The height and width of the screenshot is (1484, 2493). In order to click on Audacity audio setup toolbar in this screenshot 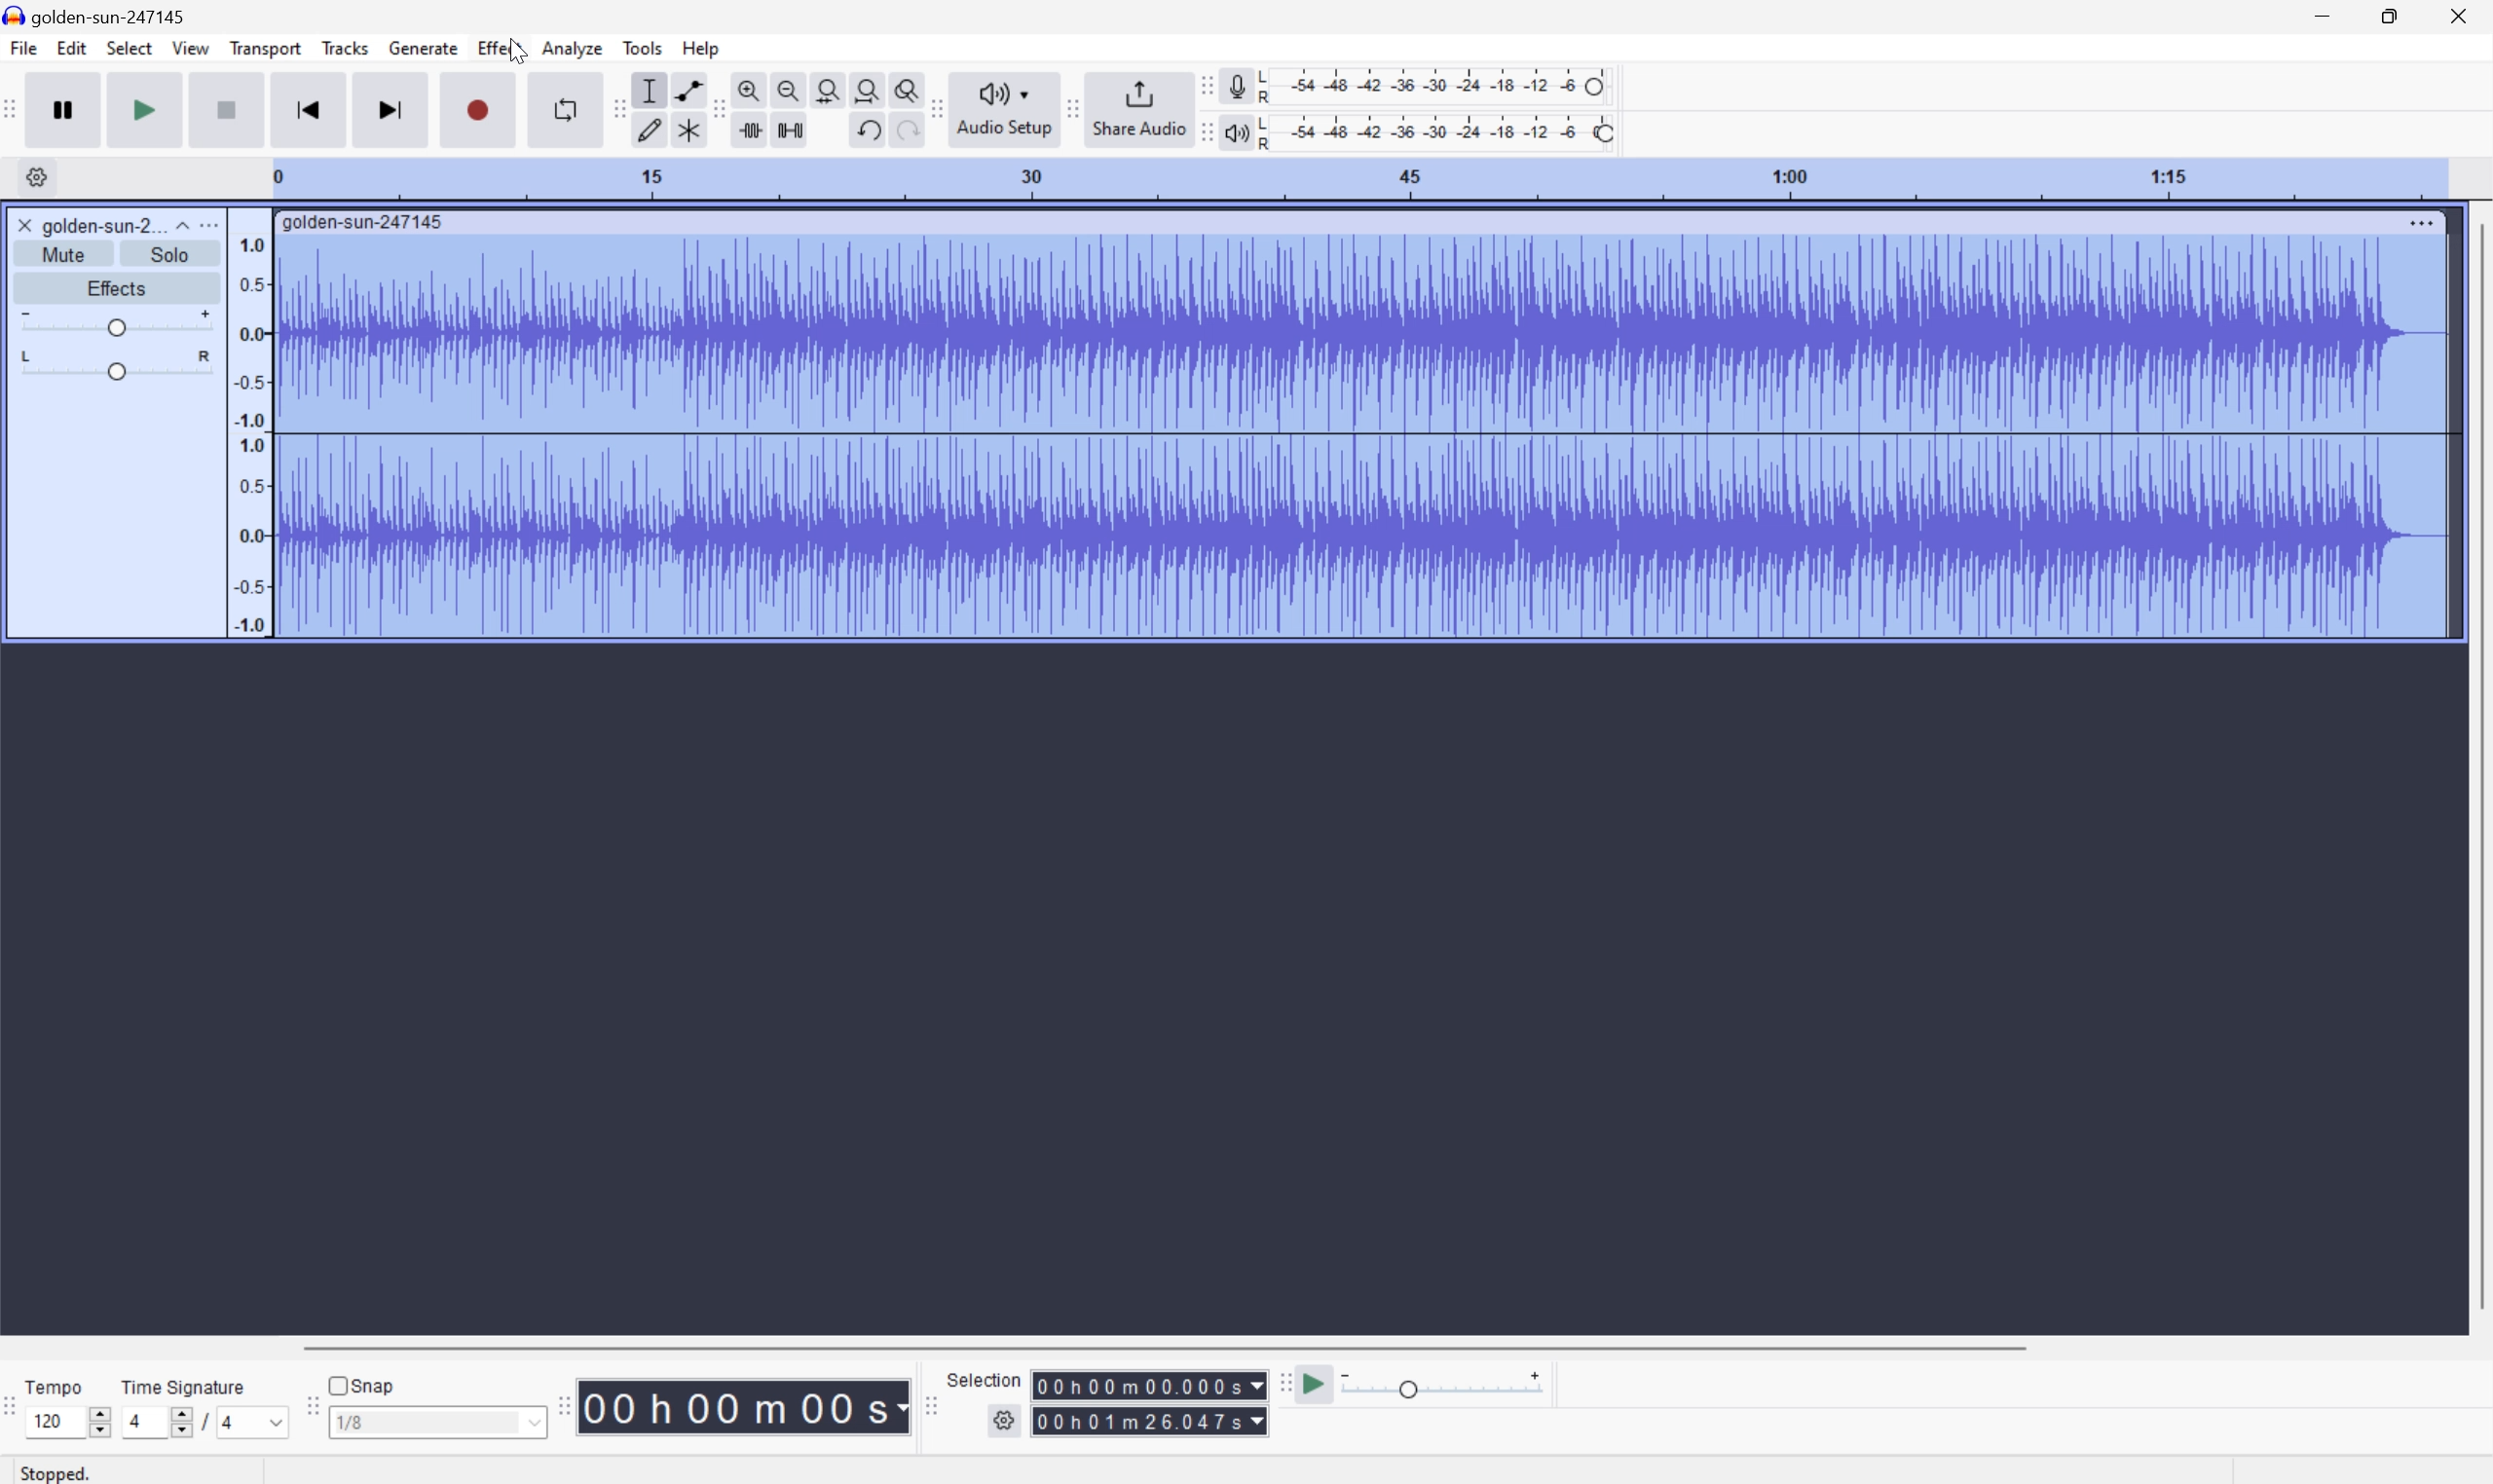, I will do `click(934, 109)`.